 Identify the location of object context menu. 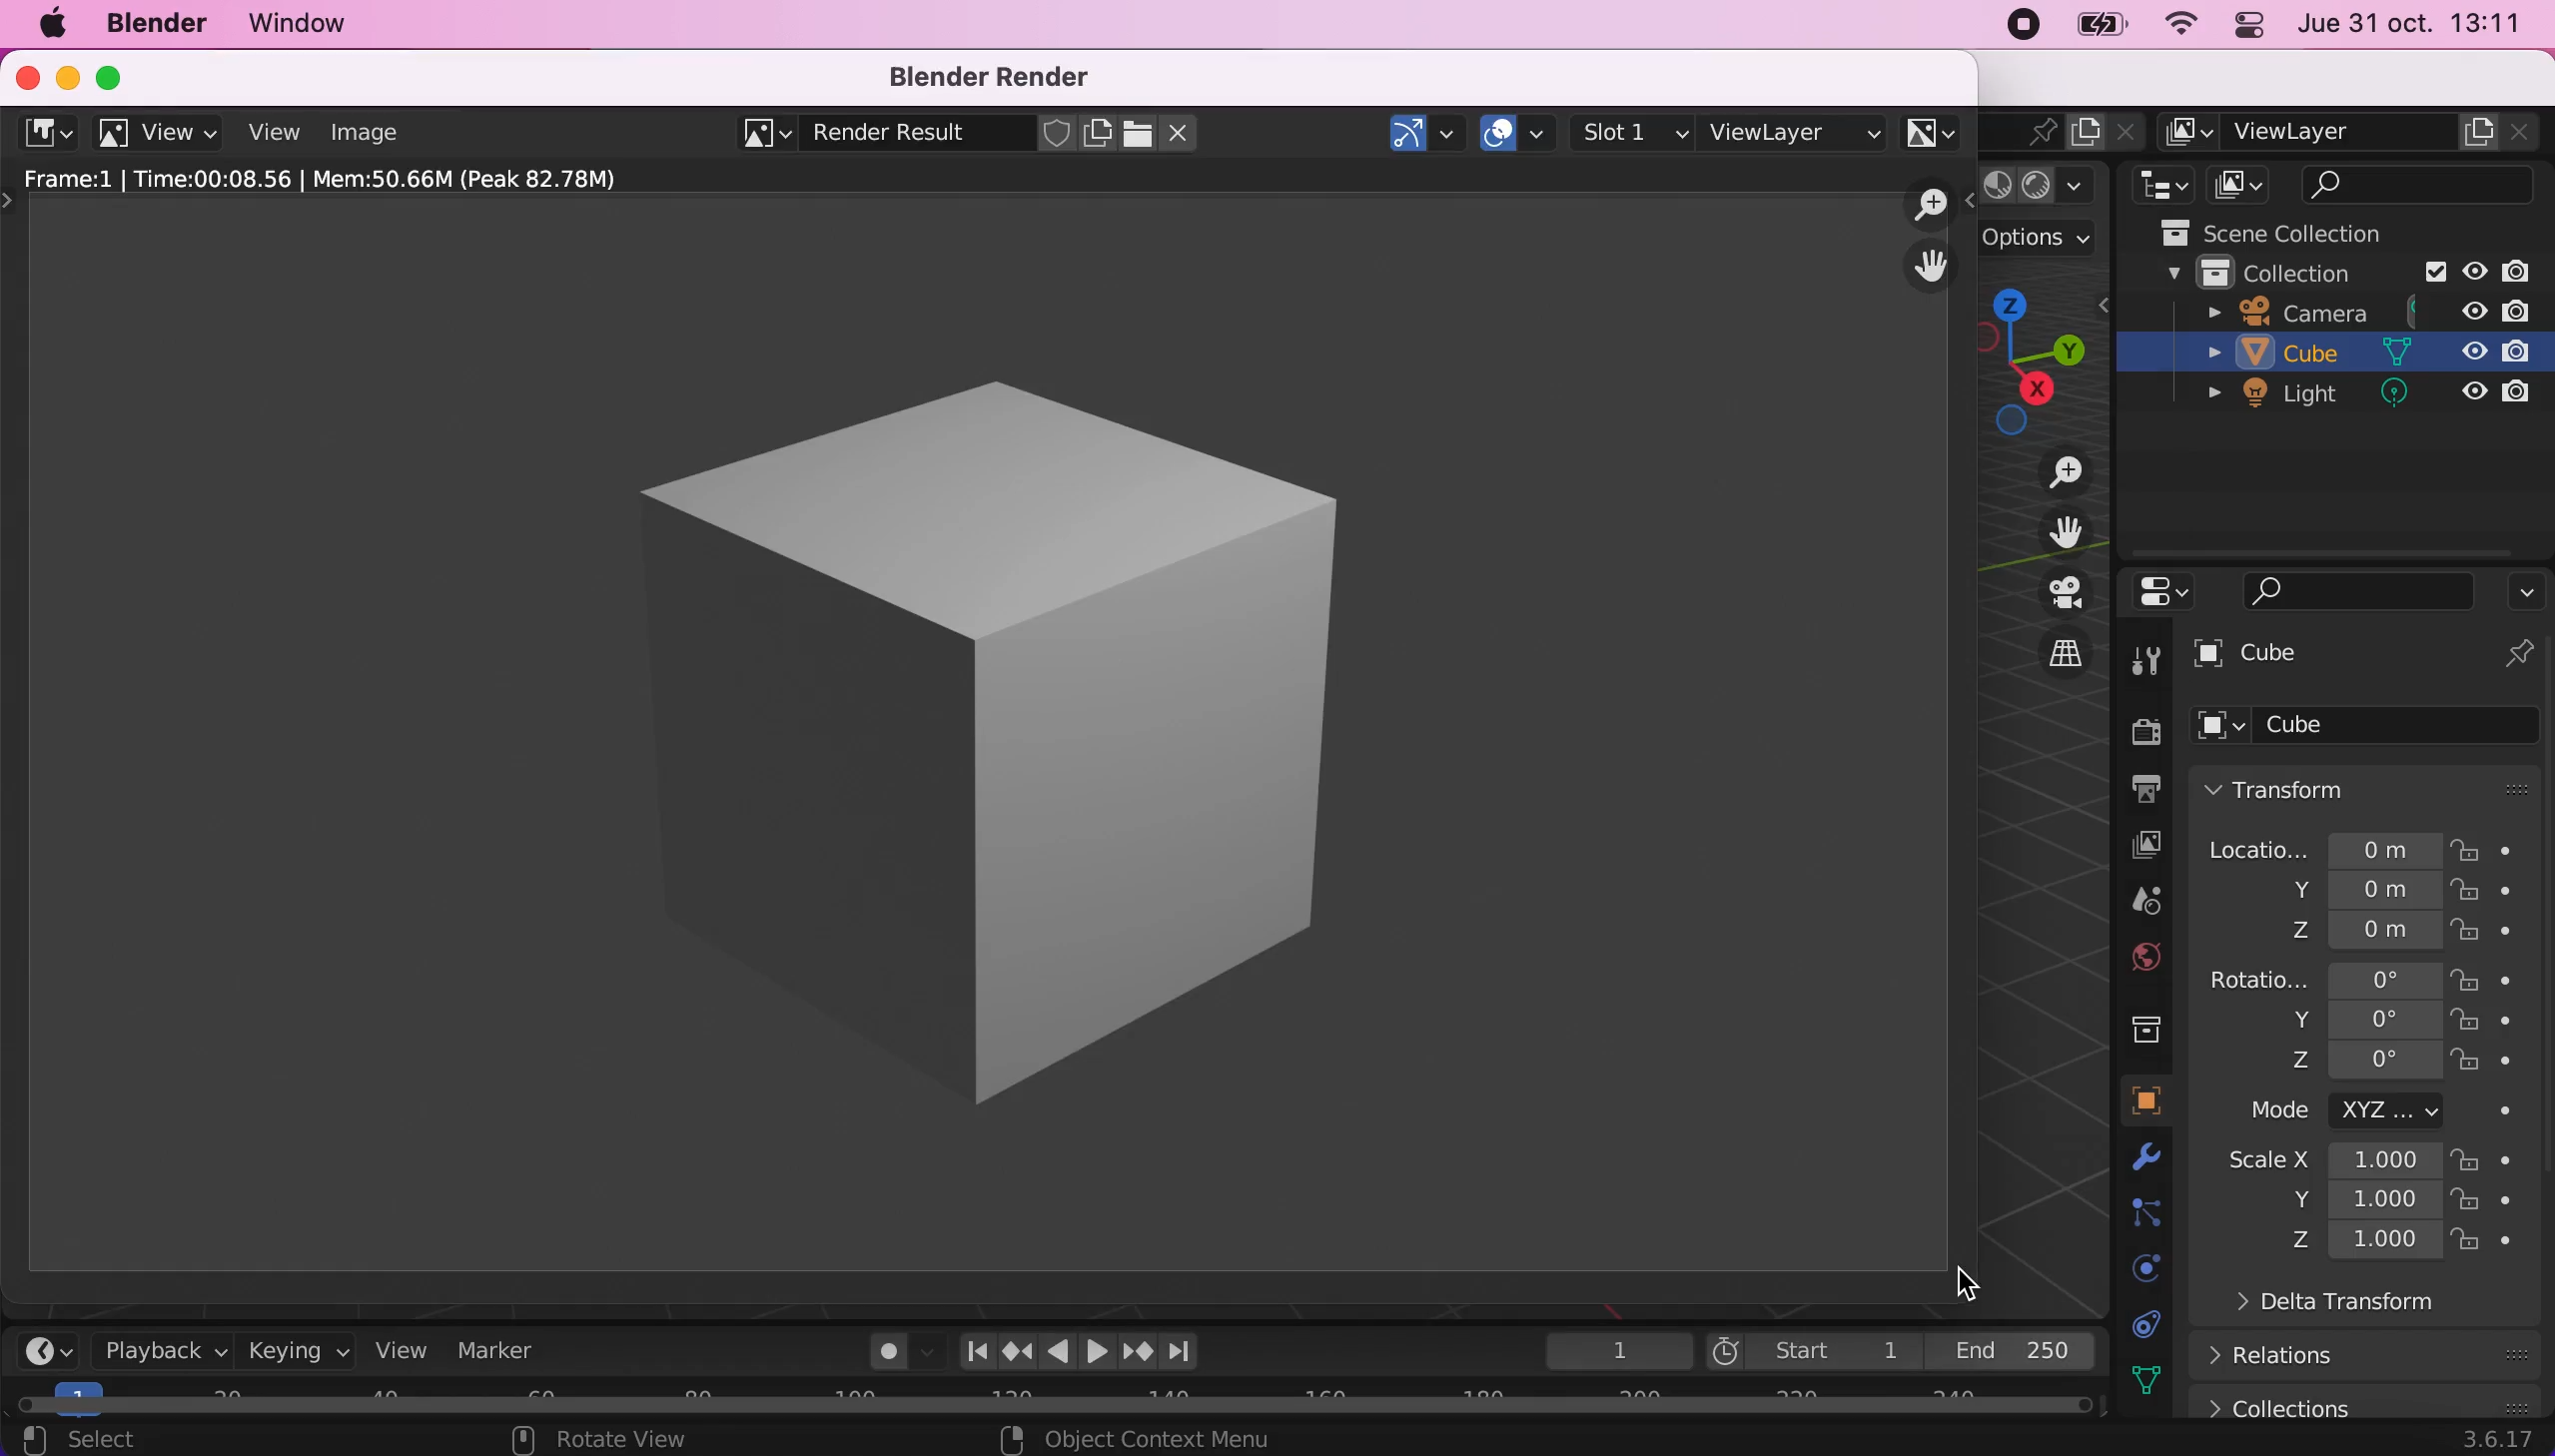
(1140, 1439).